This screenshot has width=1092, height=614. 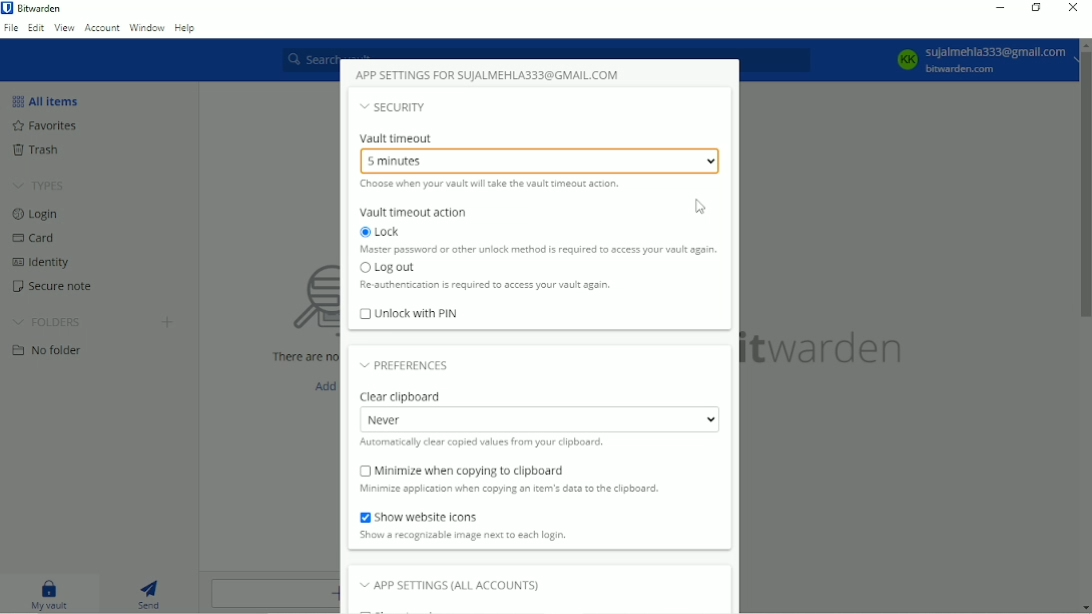 I want to click on Show website icons, so click(x=421, y=516).